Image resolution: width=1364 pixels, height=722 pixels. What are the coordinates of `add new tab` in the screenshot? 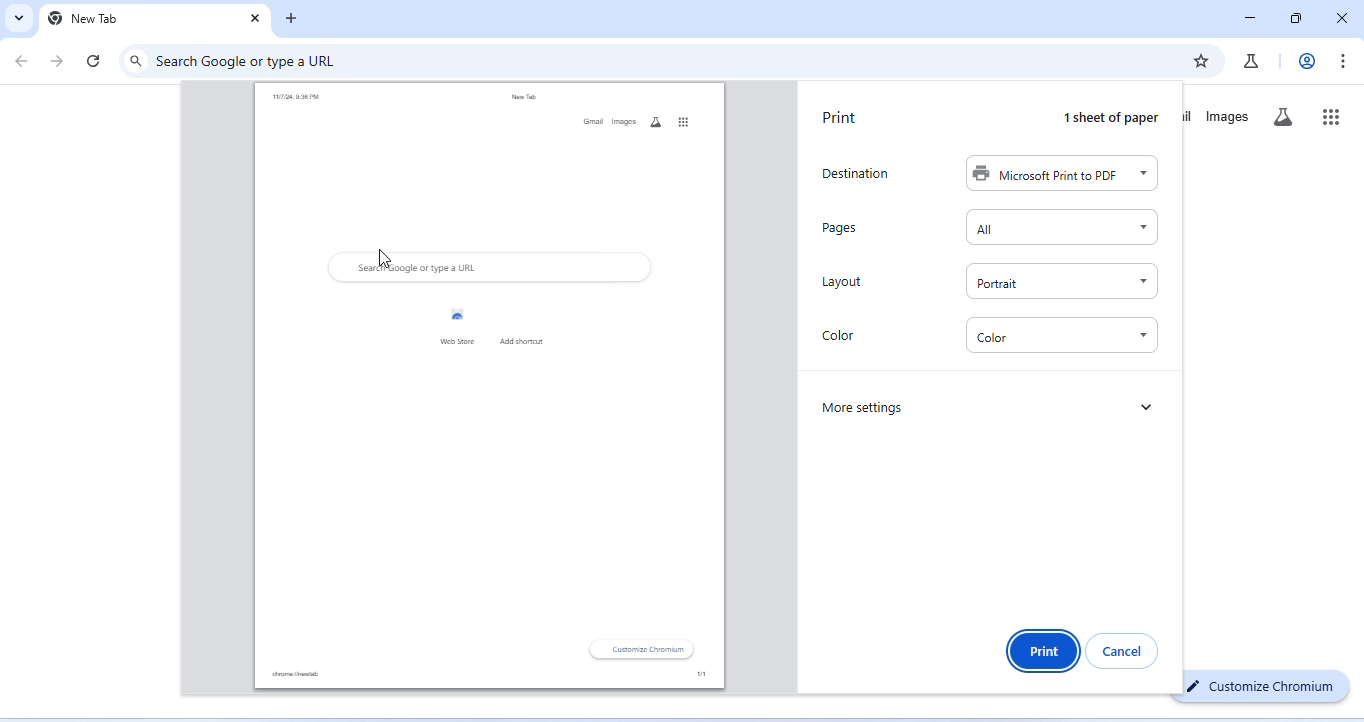 It's located at (292, 20).